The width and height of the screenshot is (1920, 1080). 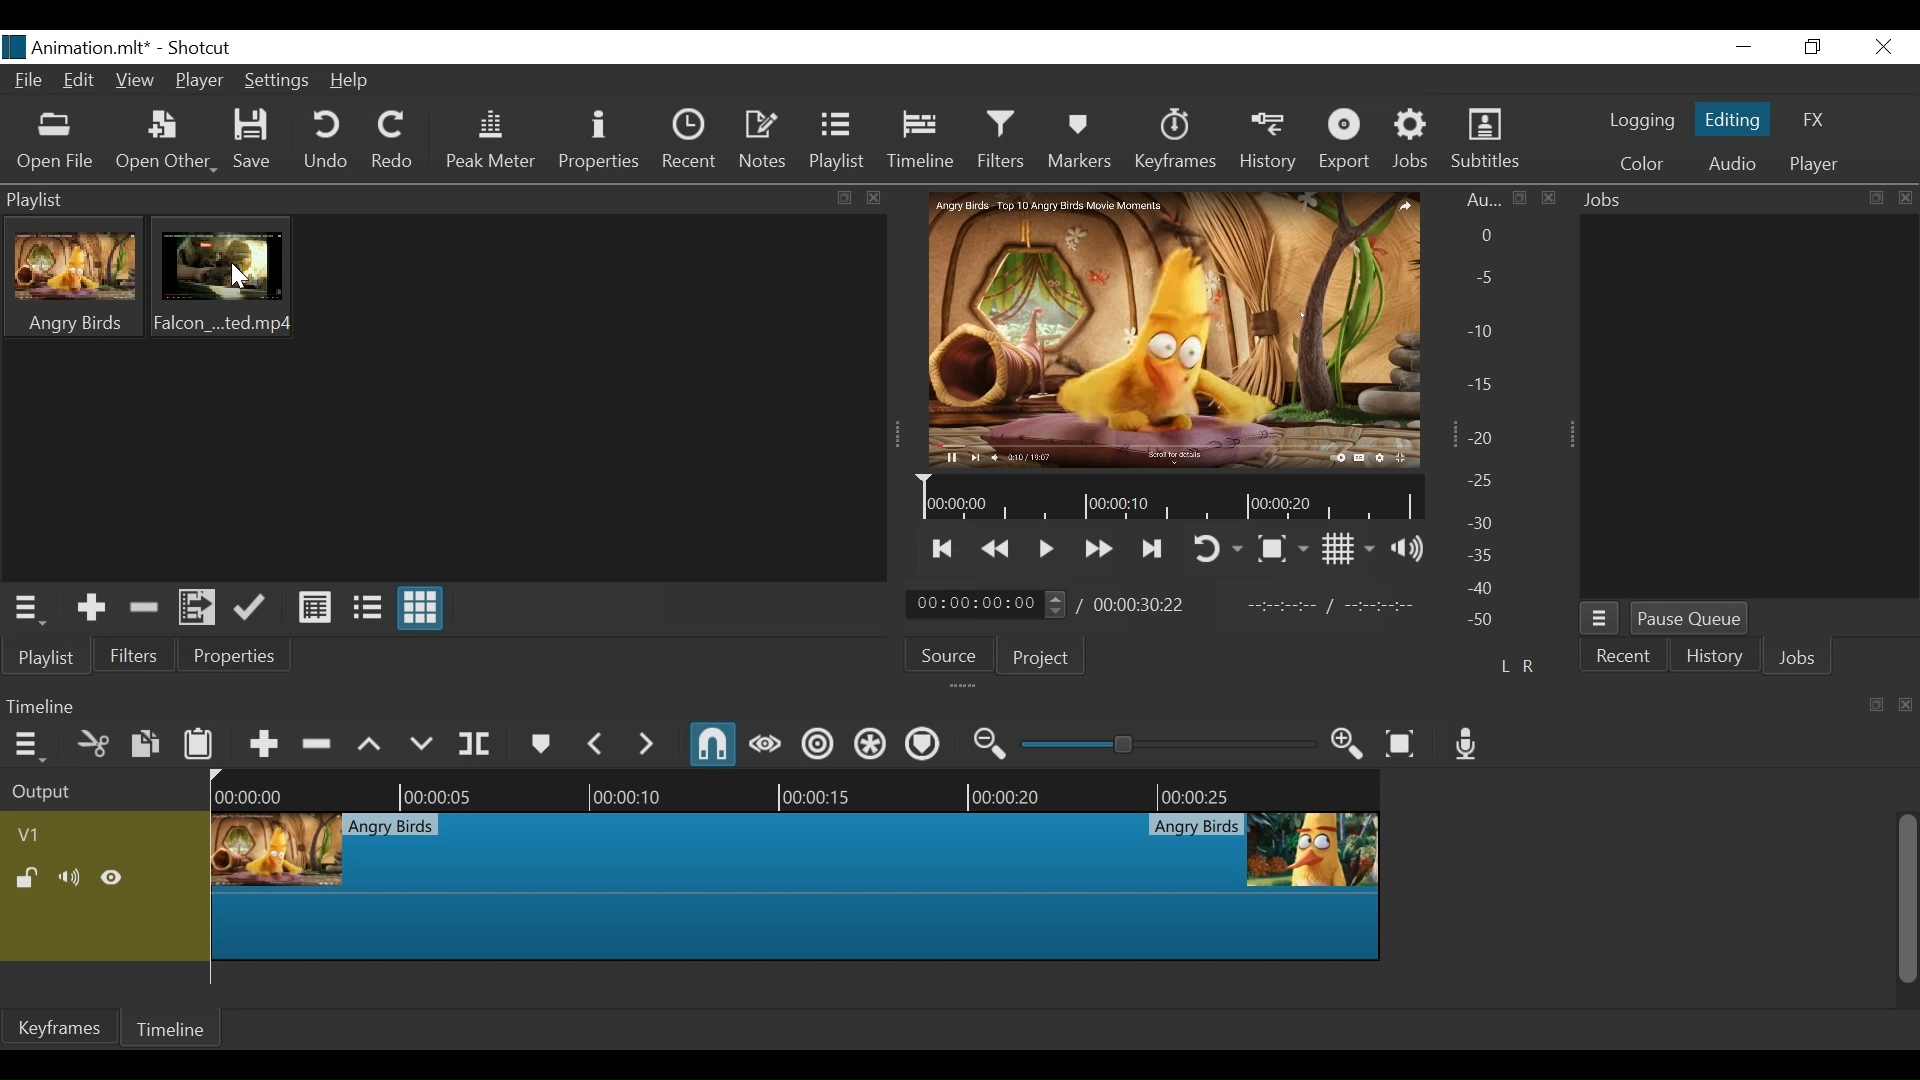 What do you see at coordinates (1099, 550) in the screenshot?
I see `Play forward quickly` at bounding box center [1099, 550].